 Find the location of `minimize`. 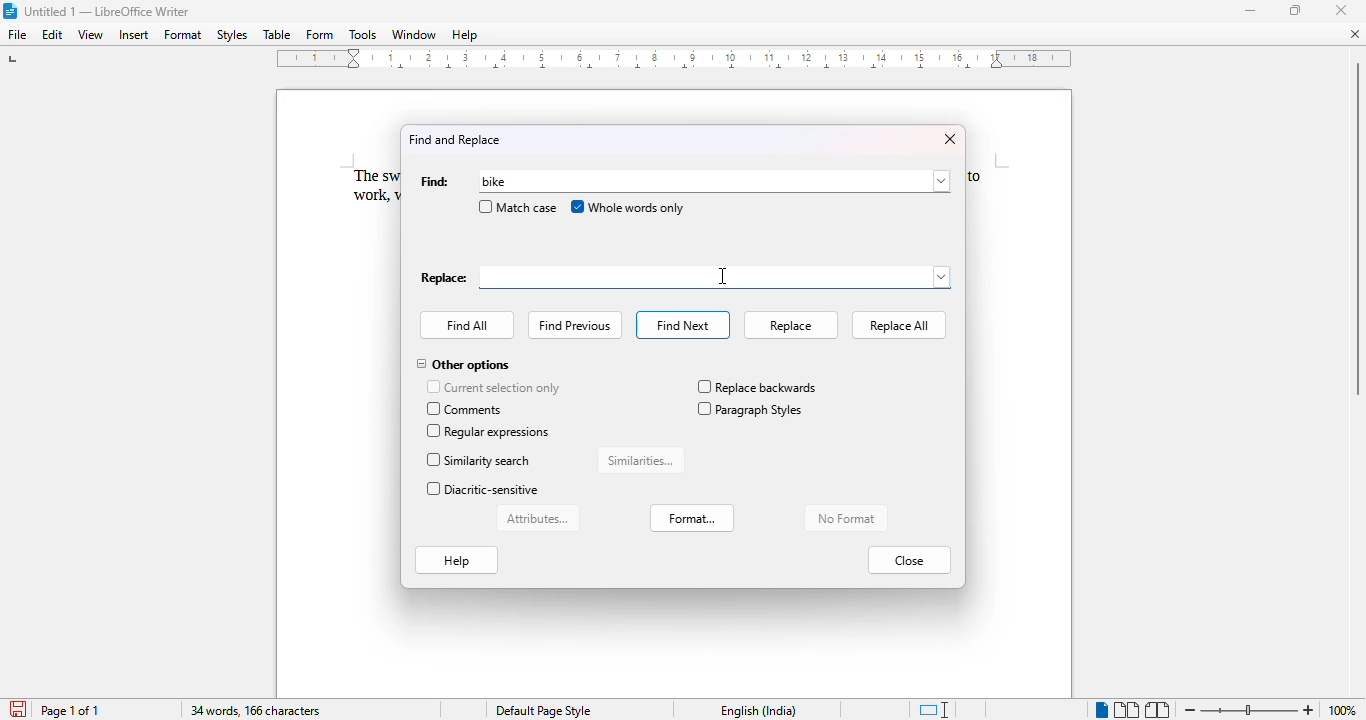

minimize is located at coordinates (1251, 10).